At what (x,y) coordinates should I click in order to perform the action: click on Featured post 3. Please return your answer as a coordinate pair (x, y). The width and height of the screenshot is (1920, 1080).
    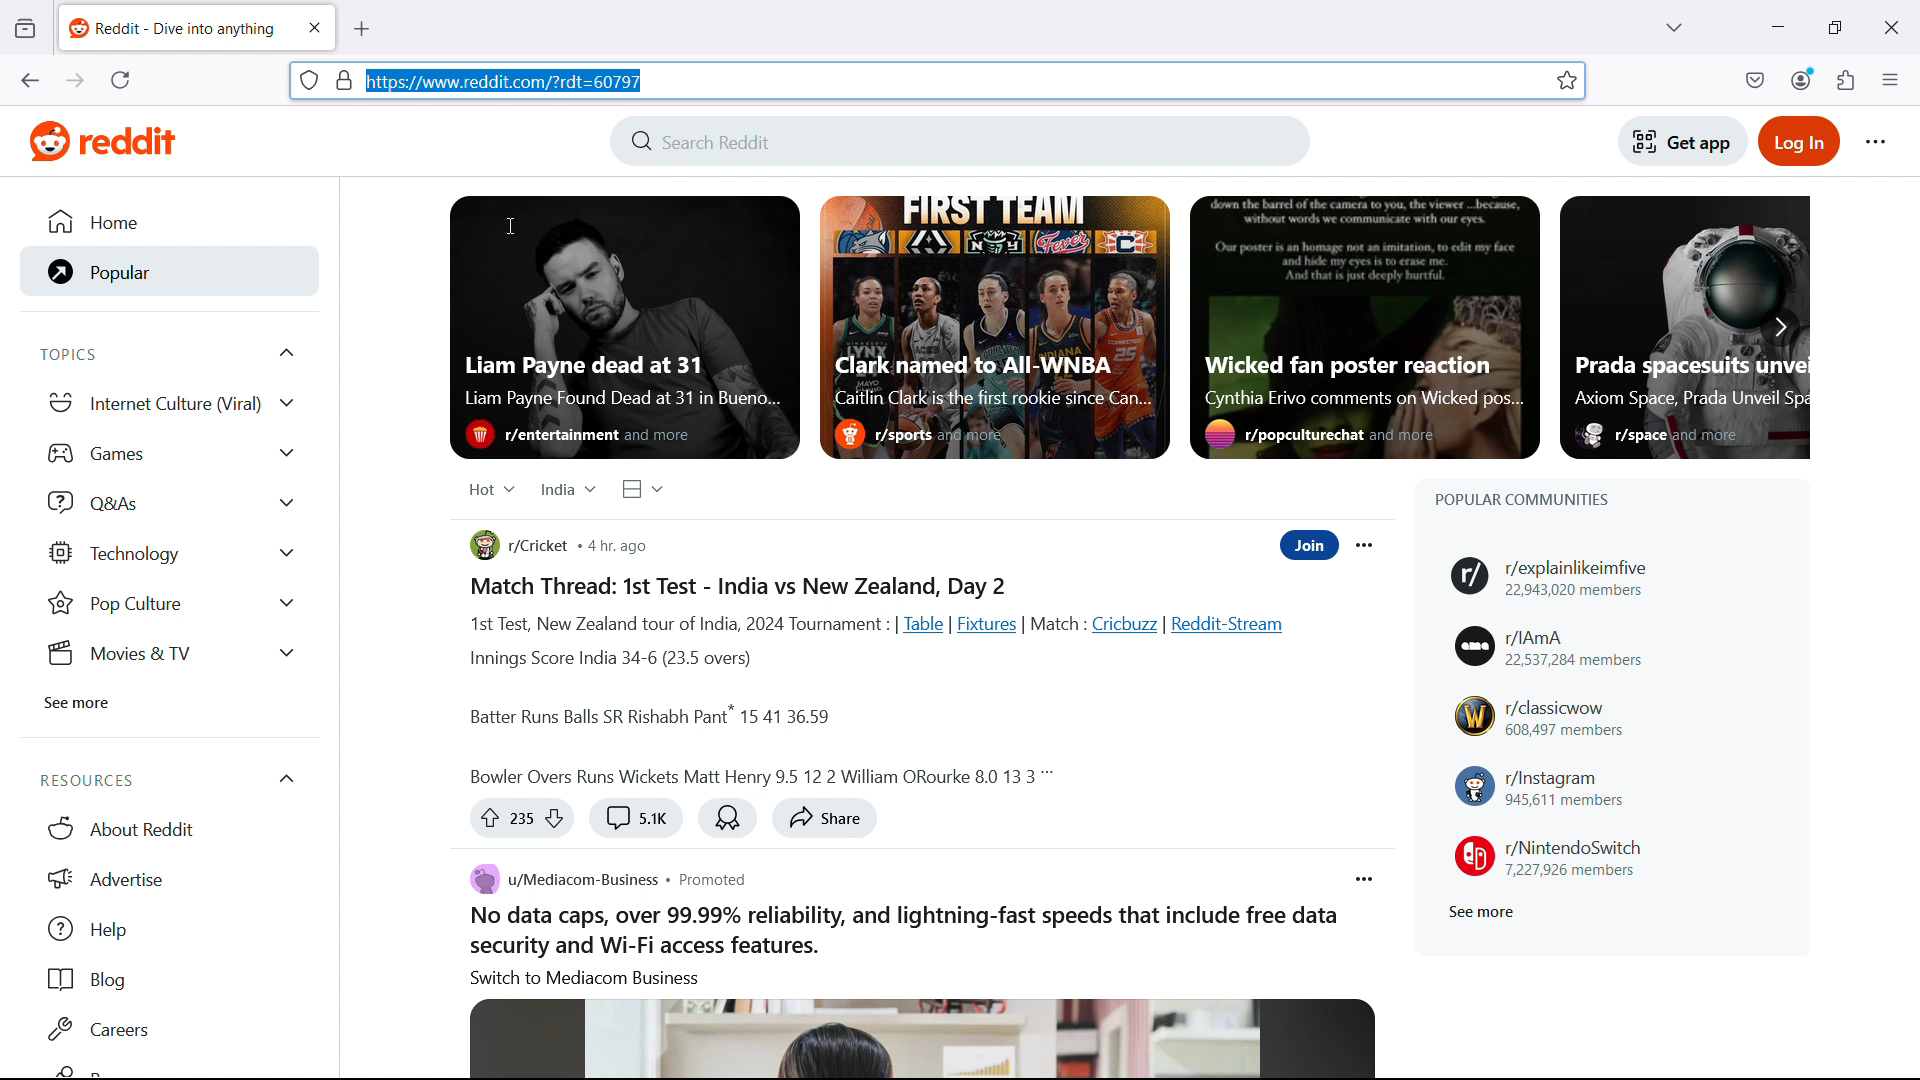
    Looking at the image, I should click on (1363, 327).